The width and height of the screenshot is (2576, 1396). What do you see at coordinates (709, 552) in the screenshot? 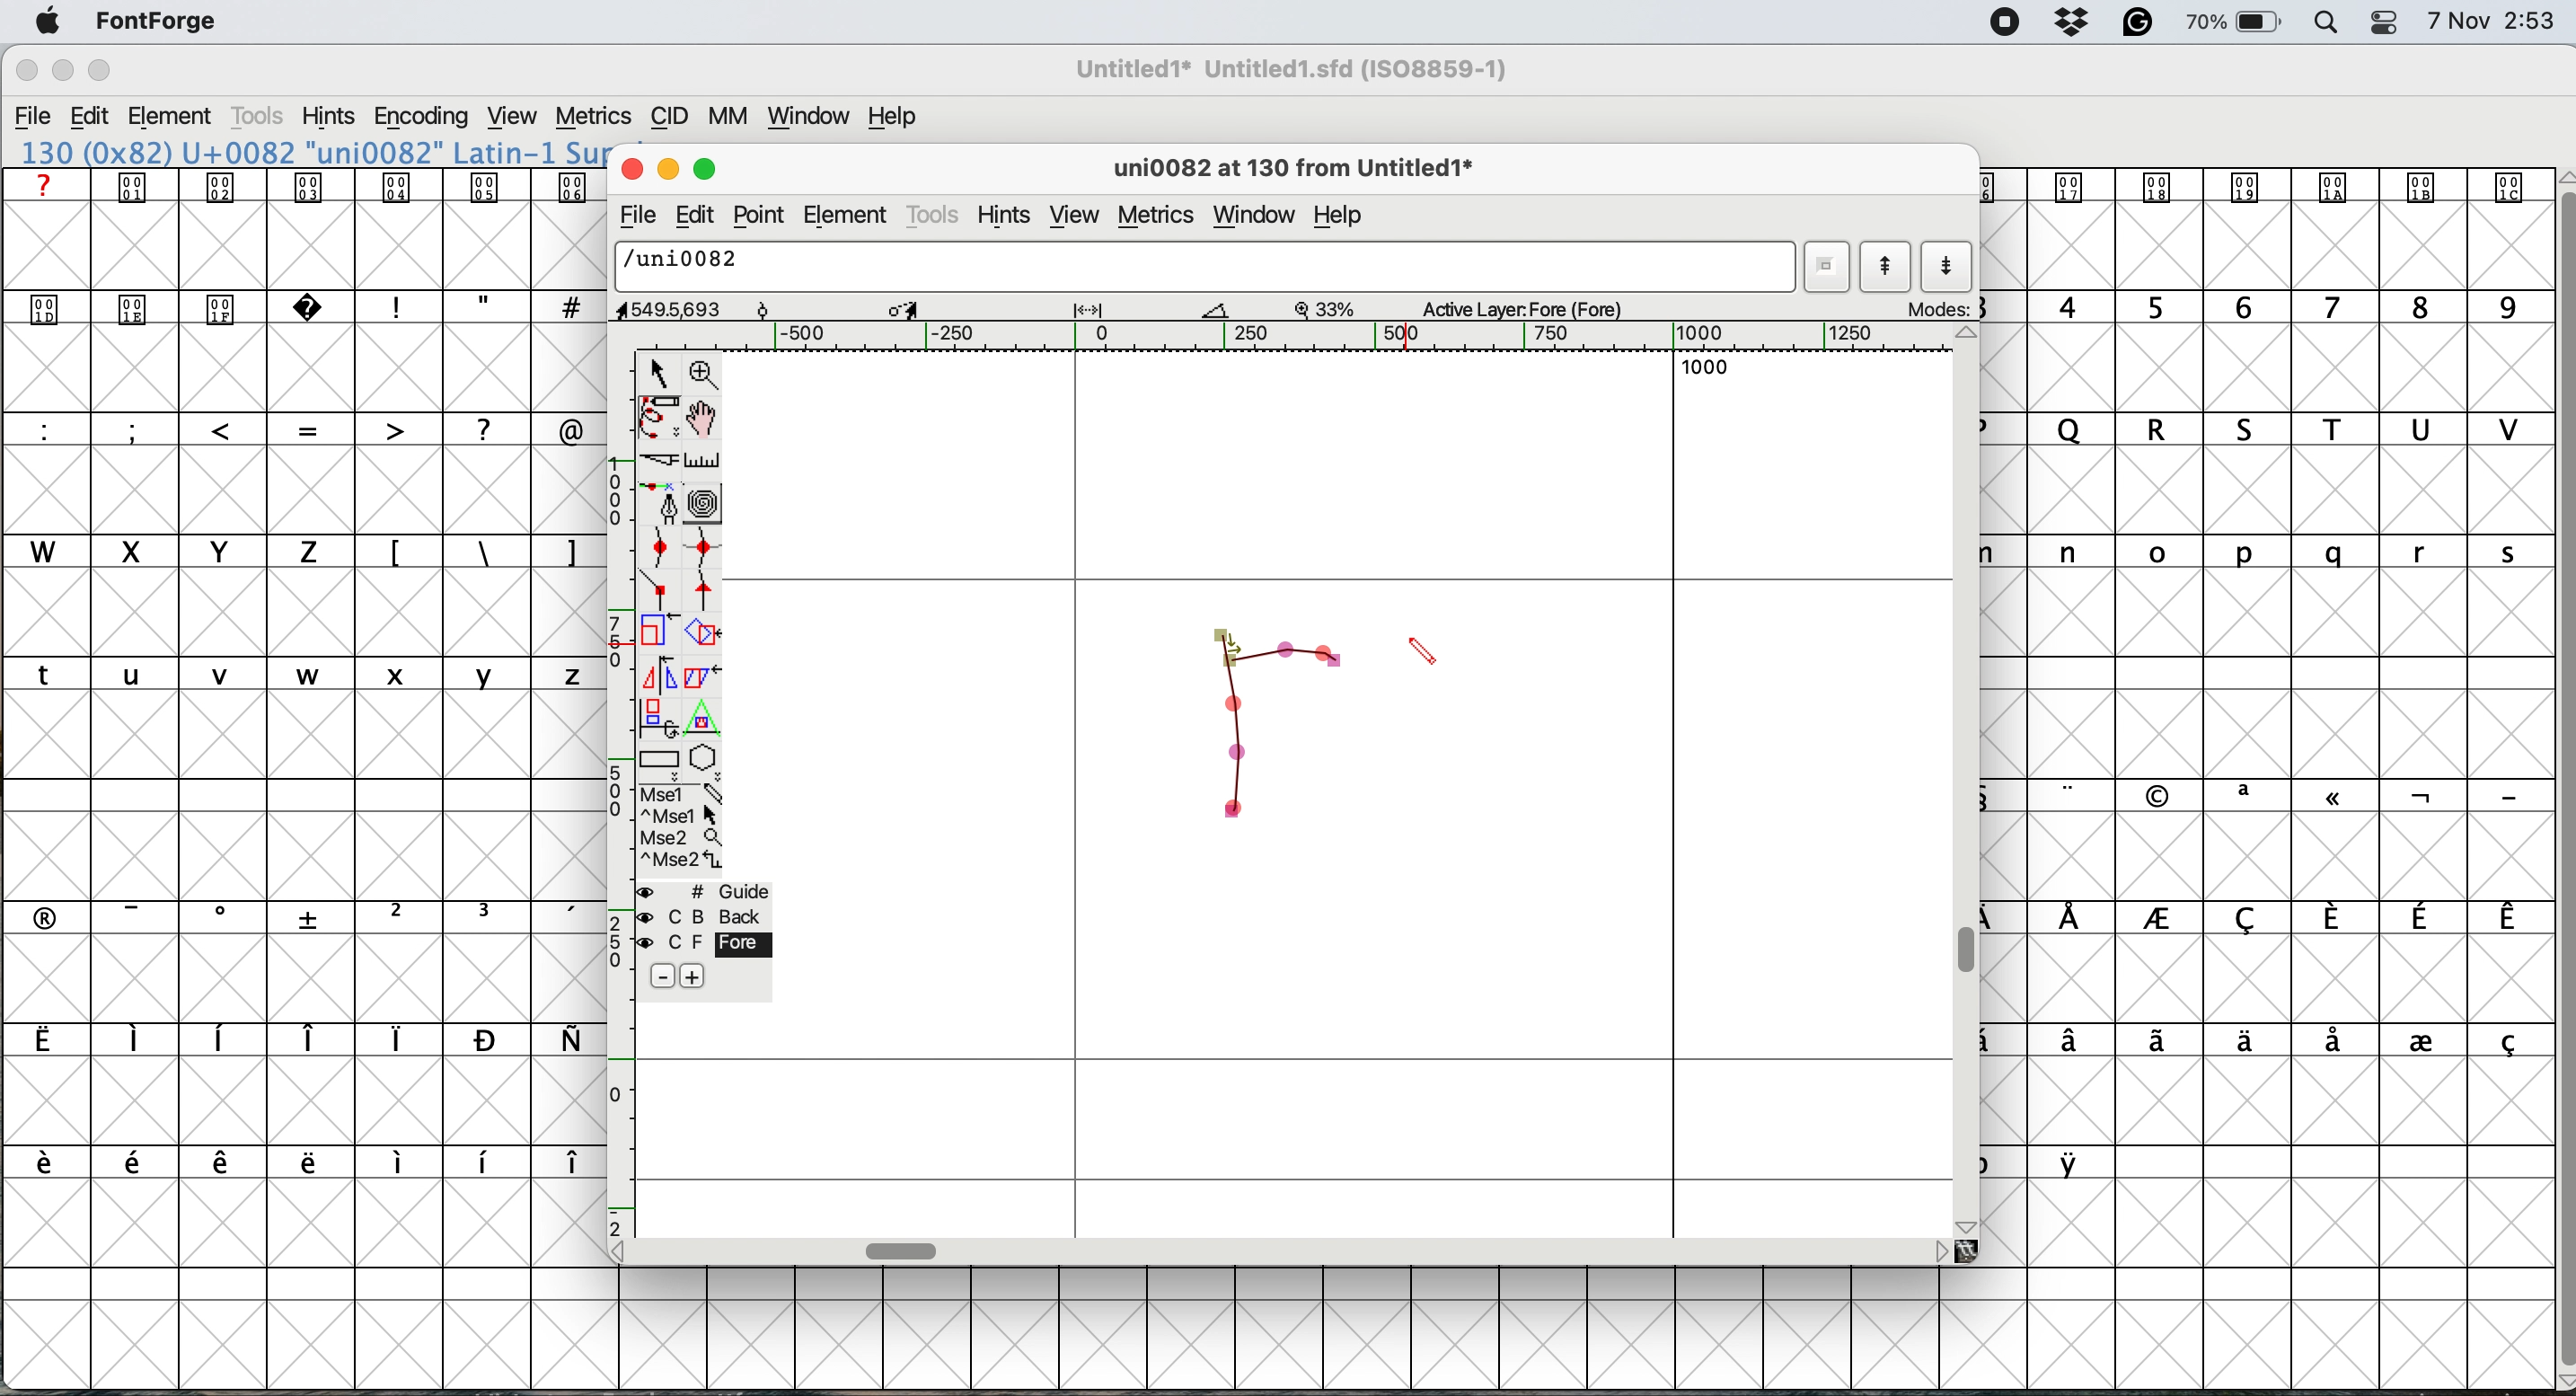
I see `add a curve point horizontally or vertically` at bounding box center [709, 552].